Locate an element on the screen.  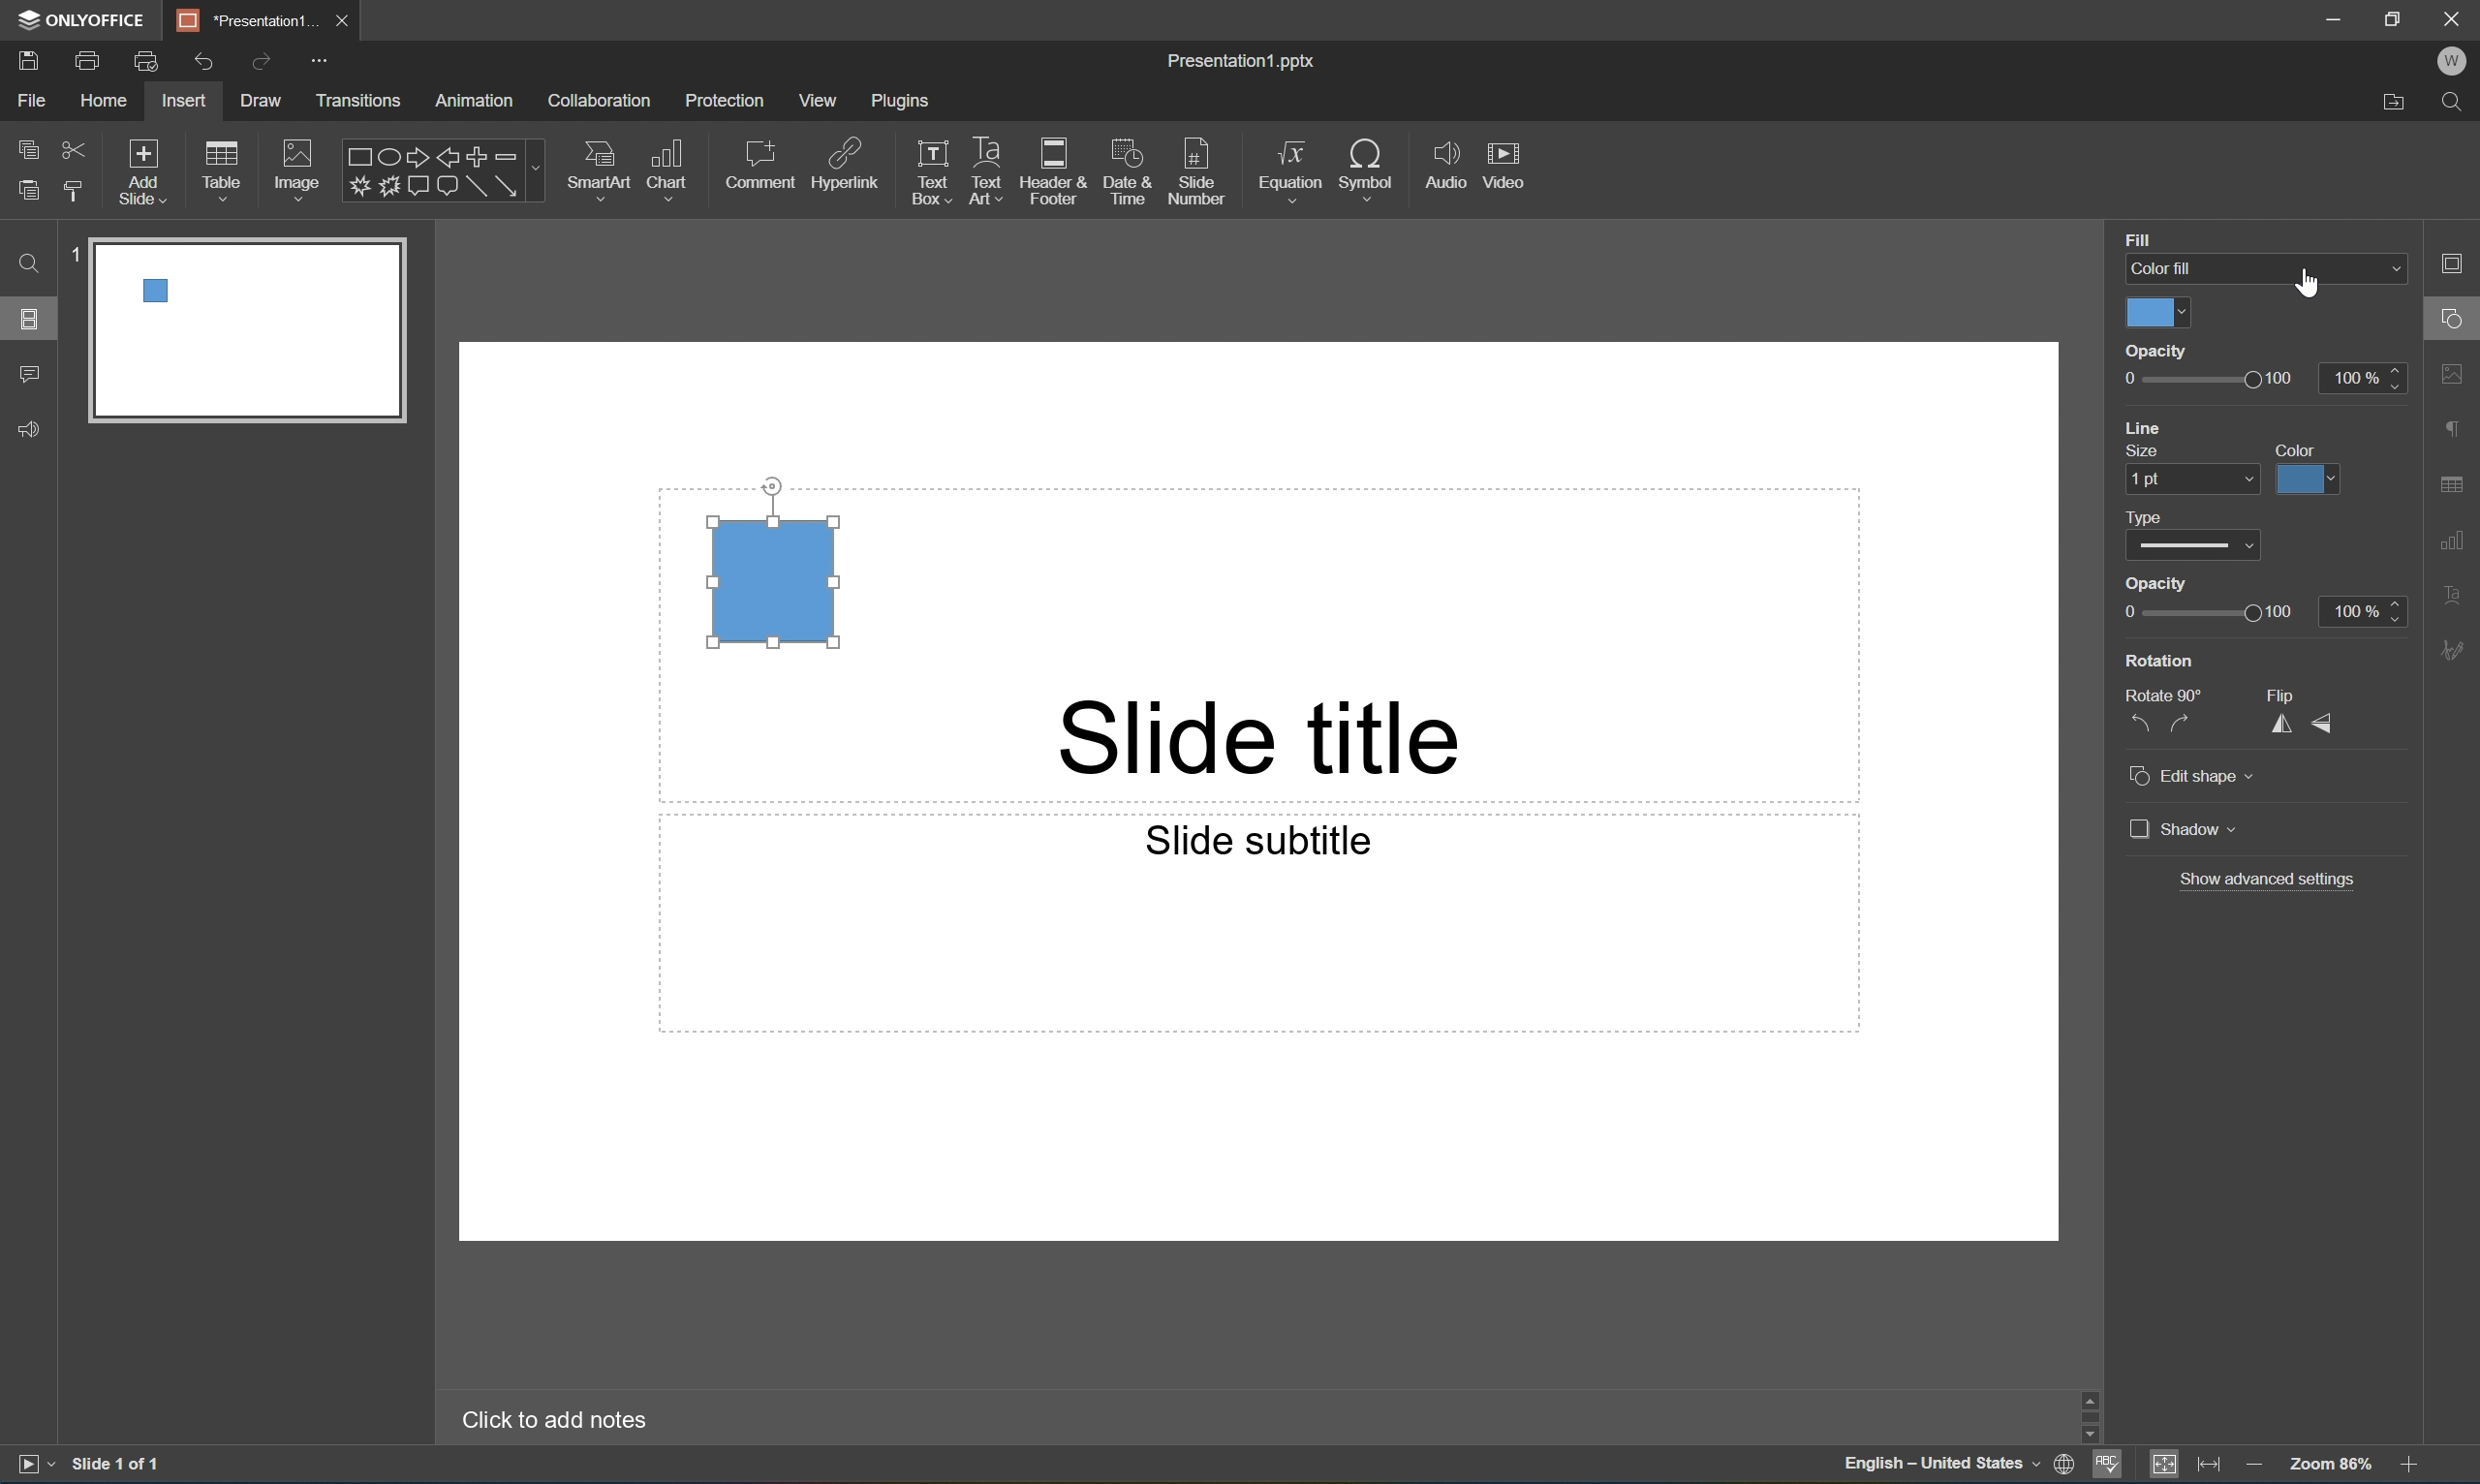
Home is located at coordinates (106, 100).